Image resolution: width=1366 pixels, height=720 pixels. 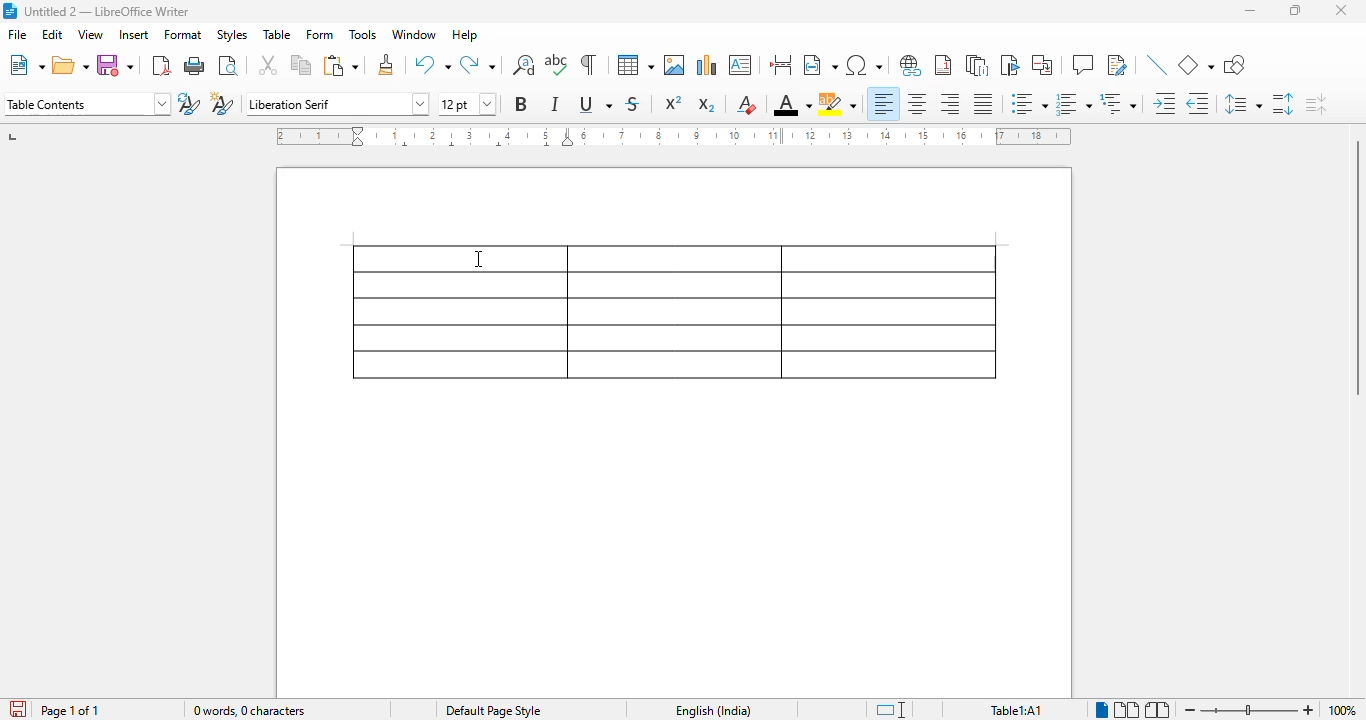 I want to click on insert bookmark, so click(x=1011, y=65).